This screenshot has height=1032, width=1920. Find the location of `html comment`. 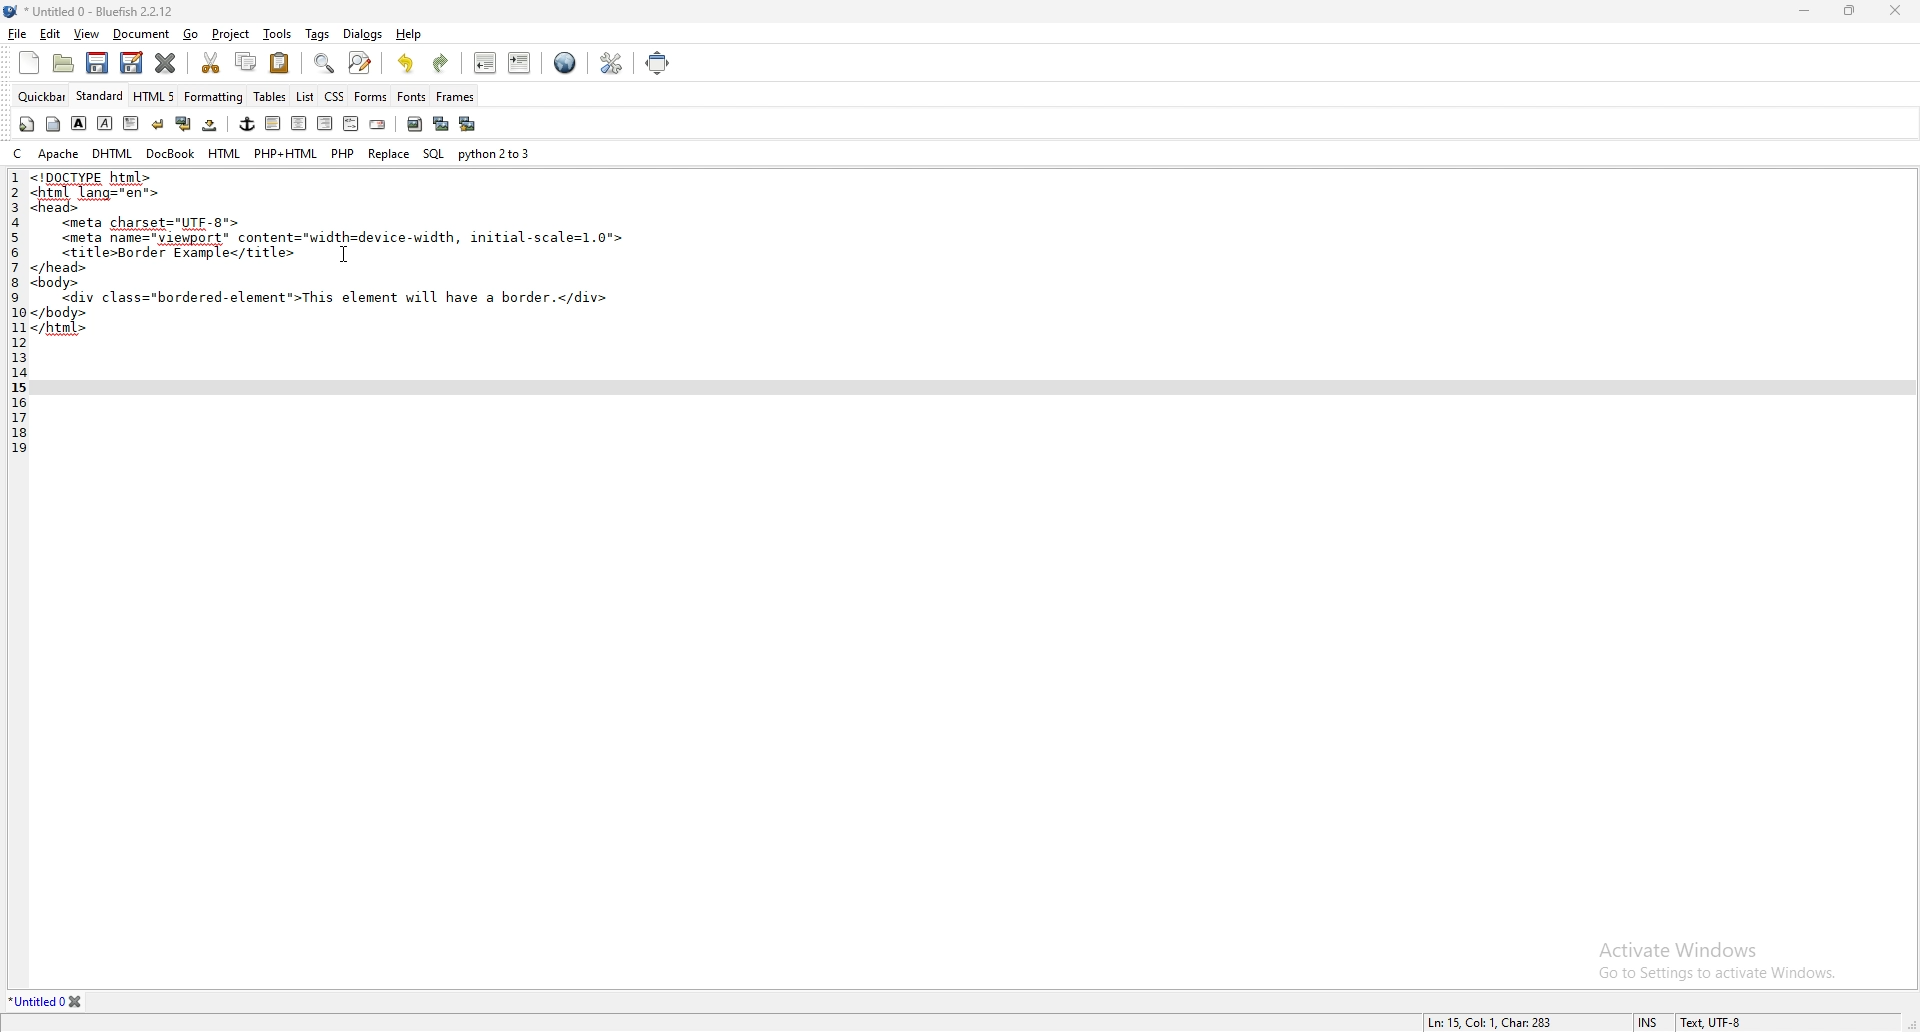

html comment is located at coordinates (350, 124).